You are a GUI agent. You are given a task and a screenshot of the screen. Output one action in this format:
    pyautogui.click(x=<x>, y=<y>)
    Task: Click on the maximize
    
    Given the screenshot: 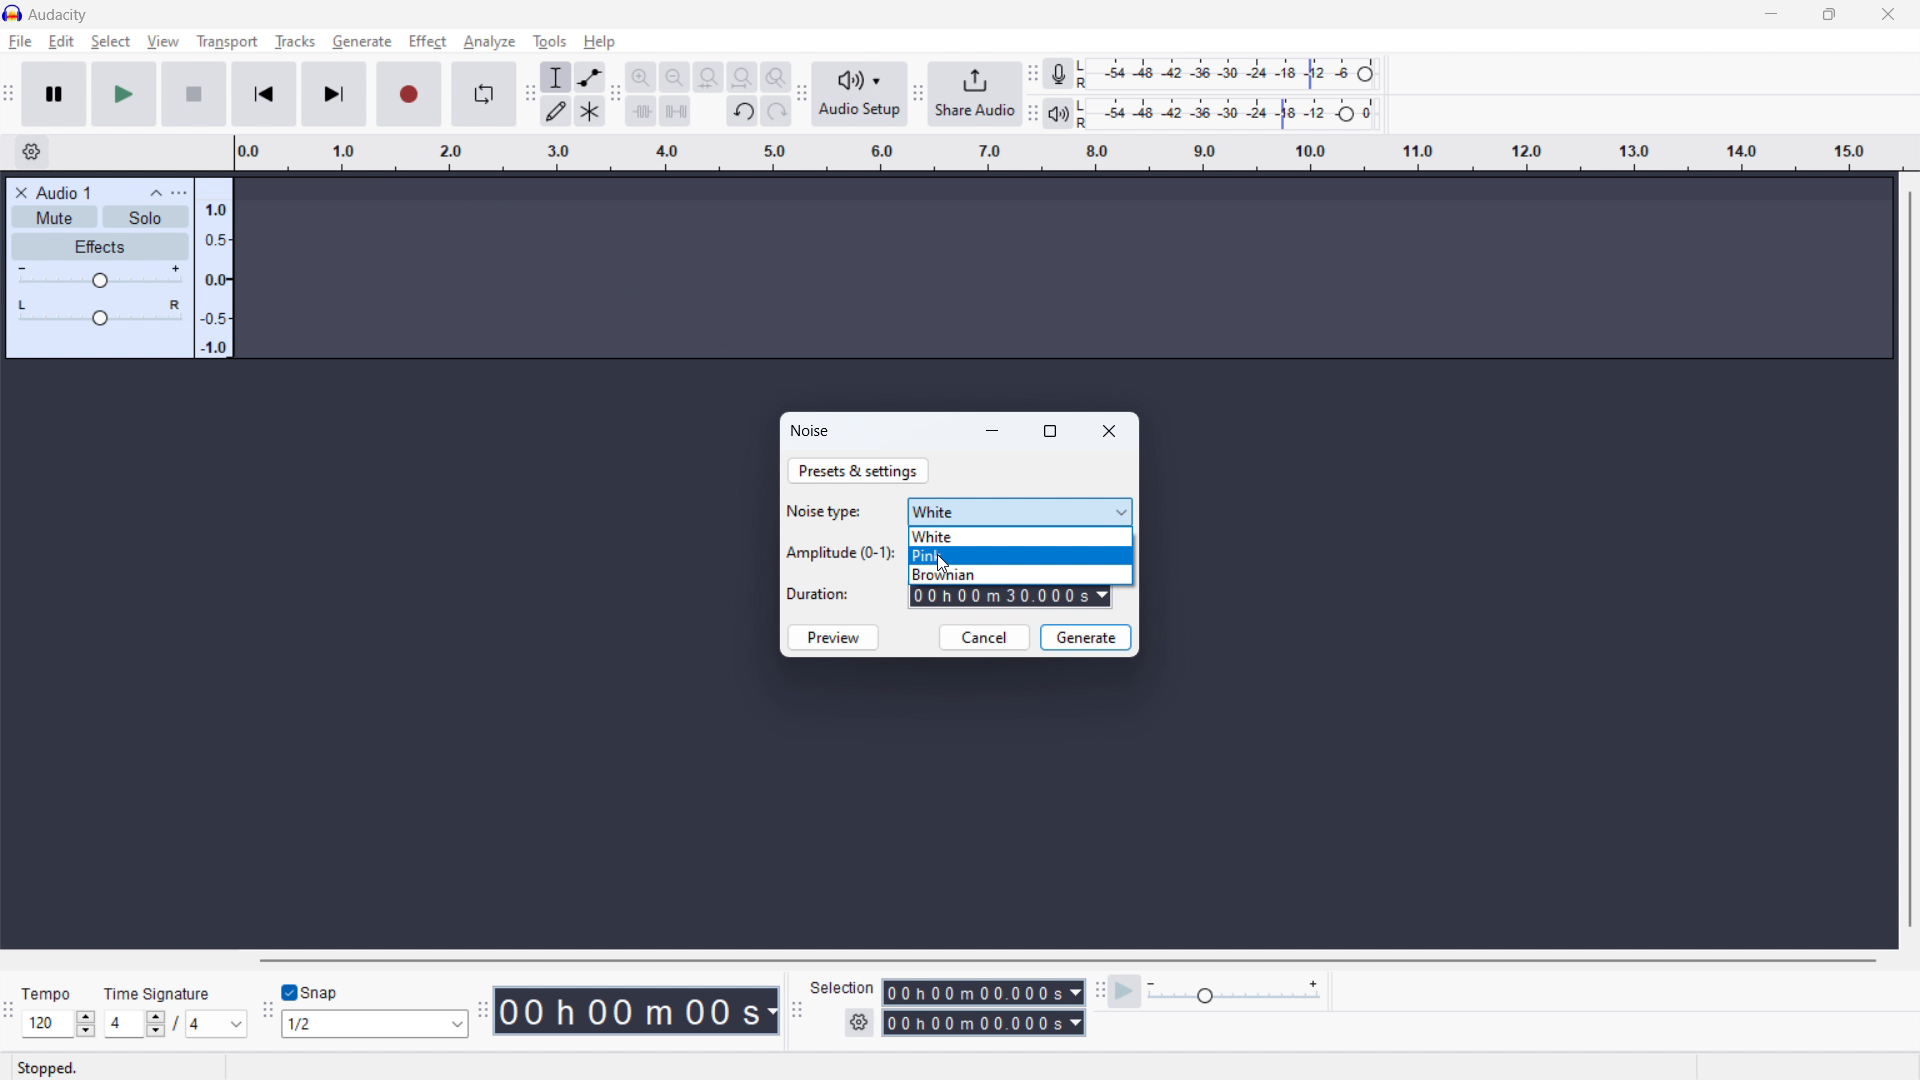 What is the action you would take?
    pyautogui.click(x=1050, y=433)
    